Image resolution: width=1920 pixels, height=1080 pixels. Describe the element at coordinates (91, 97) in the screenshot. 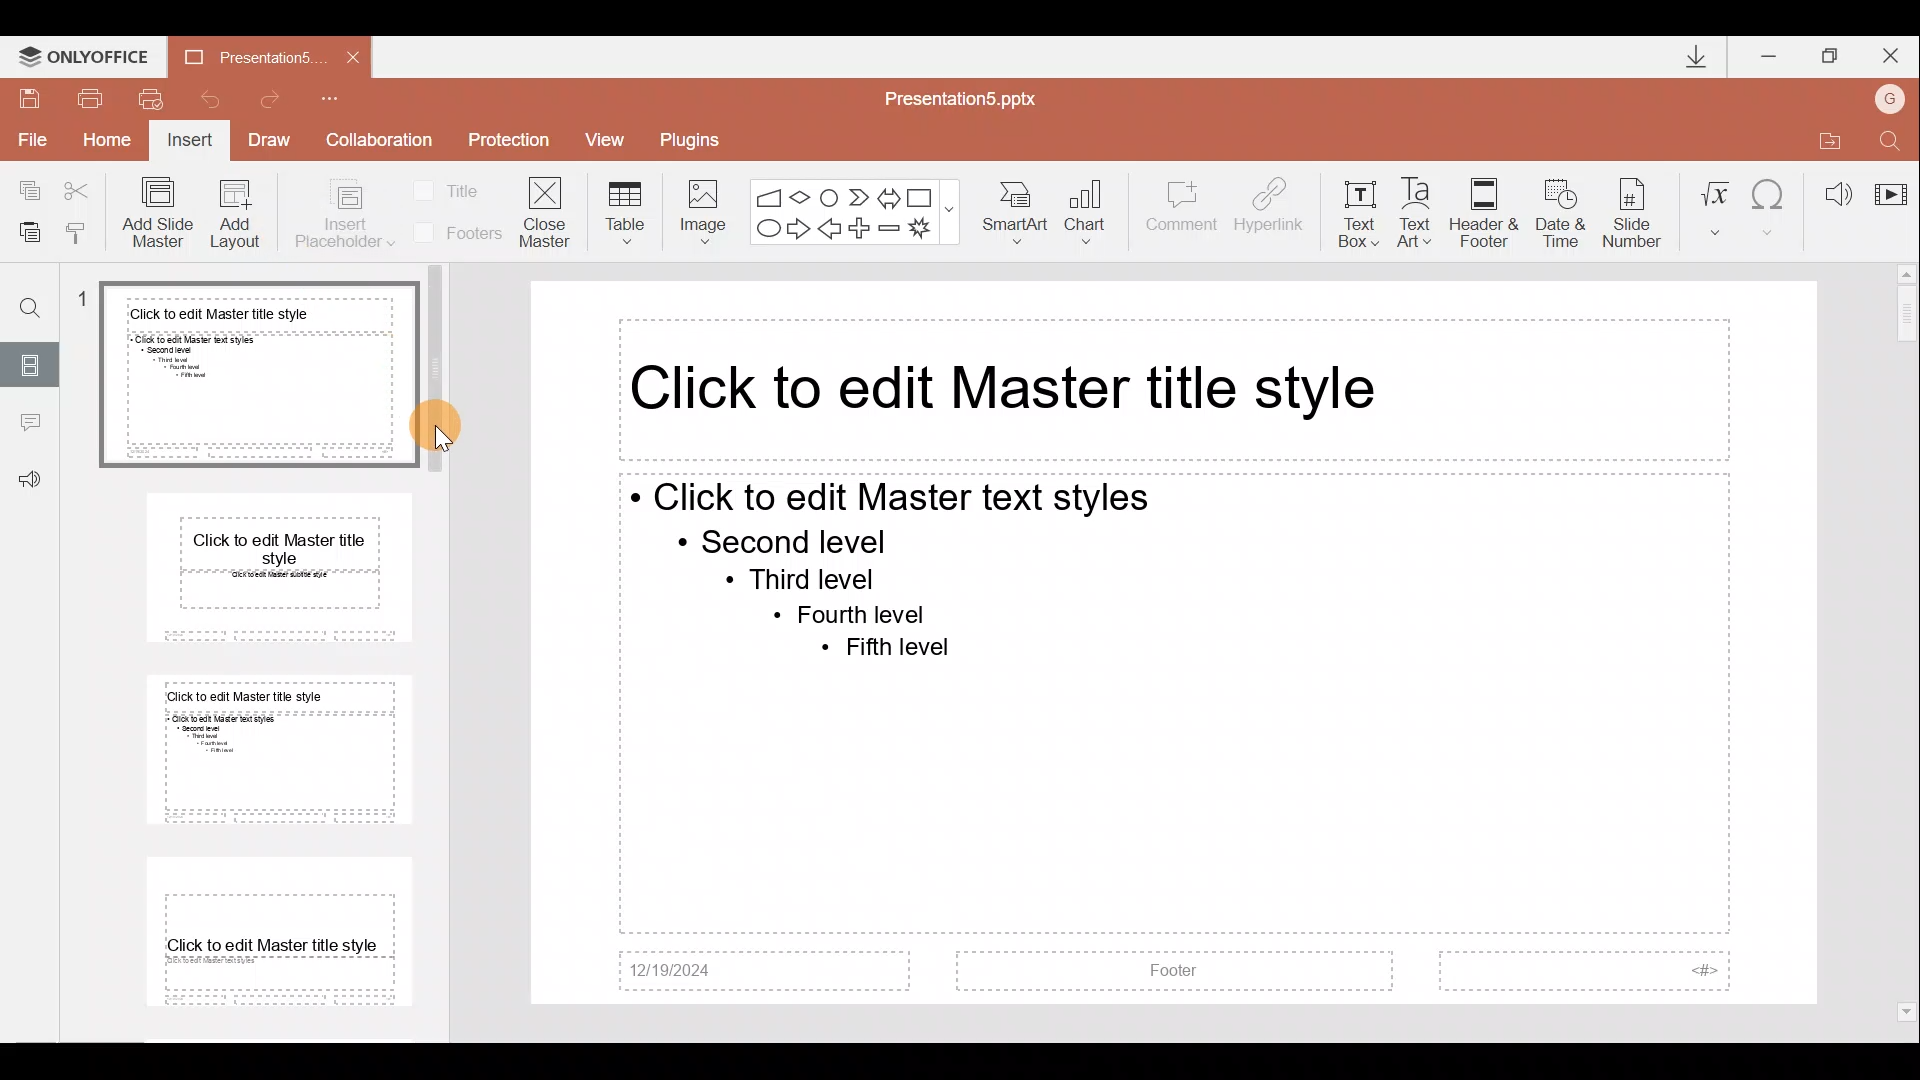

I see `Print file` at that location.